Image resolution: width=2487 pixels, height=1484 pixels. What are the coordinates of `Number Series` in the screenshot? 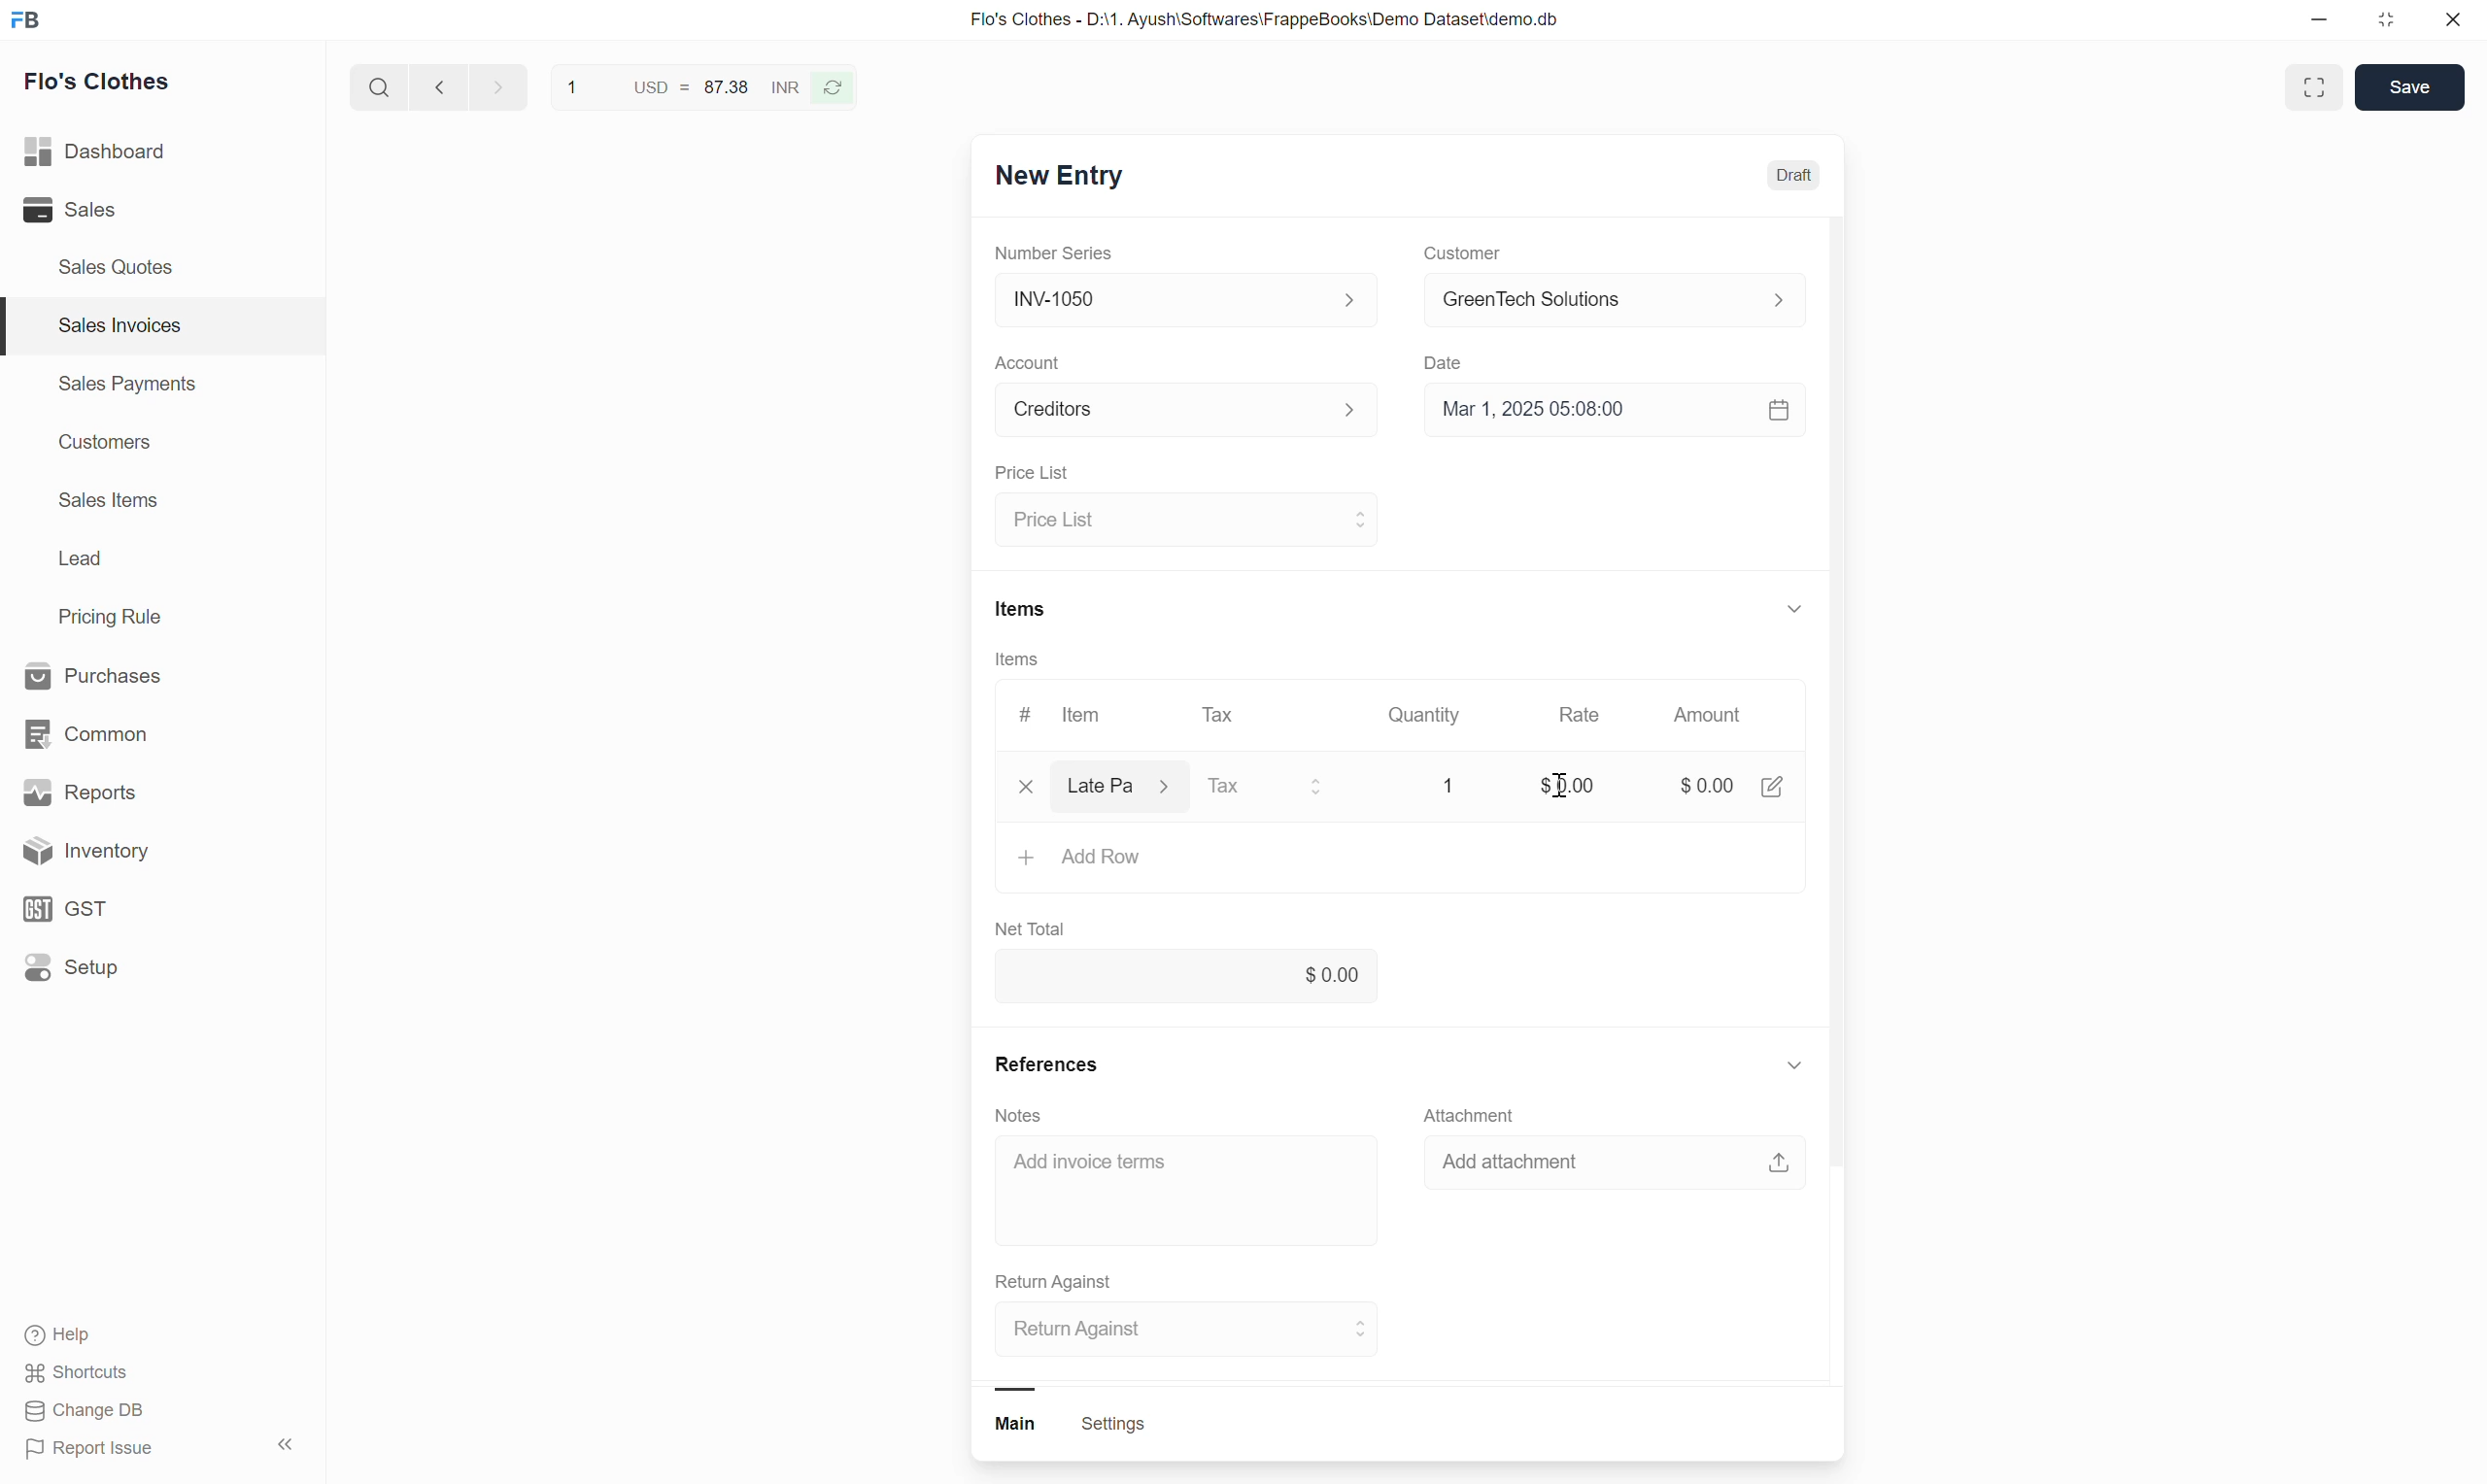 It's located at (1056, 255).